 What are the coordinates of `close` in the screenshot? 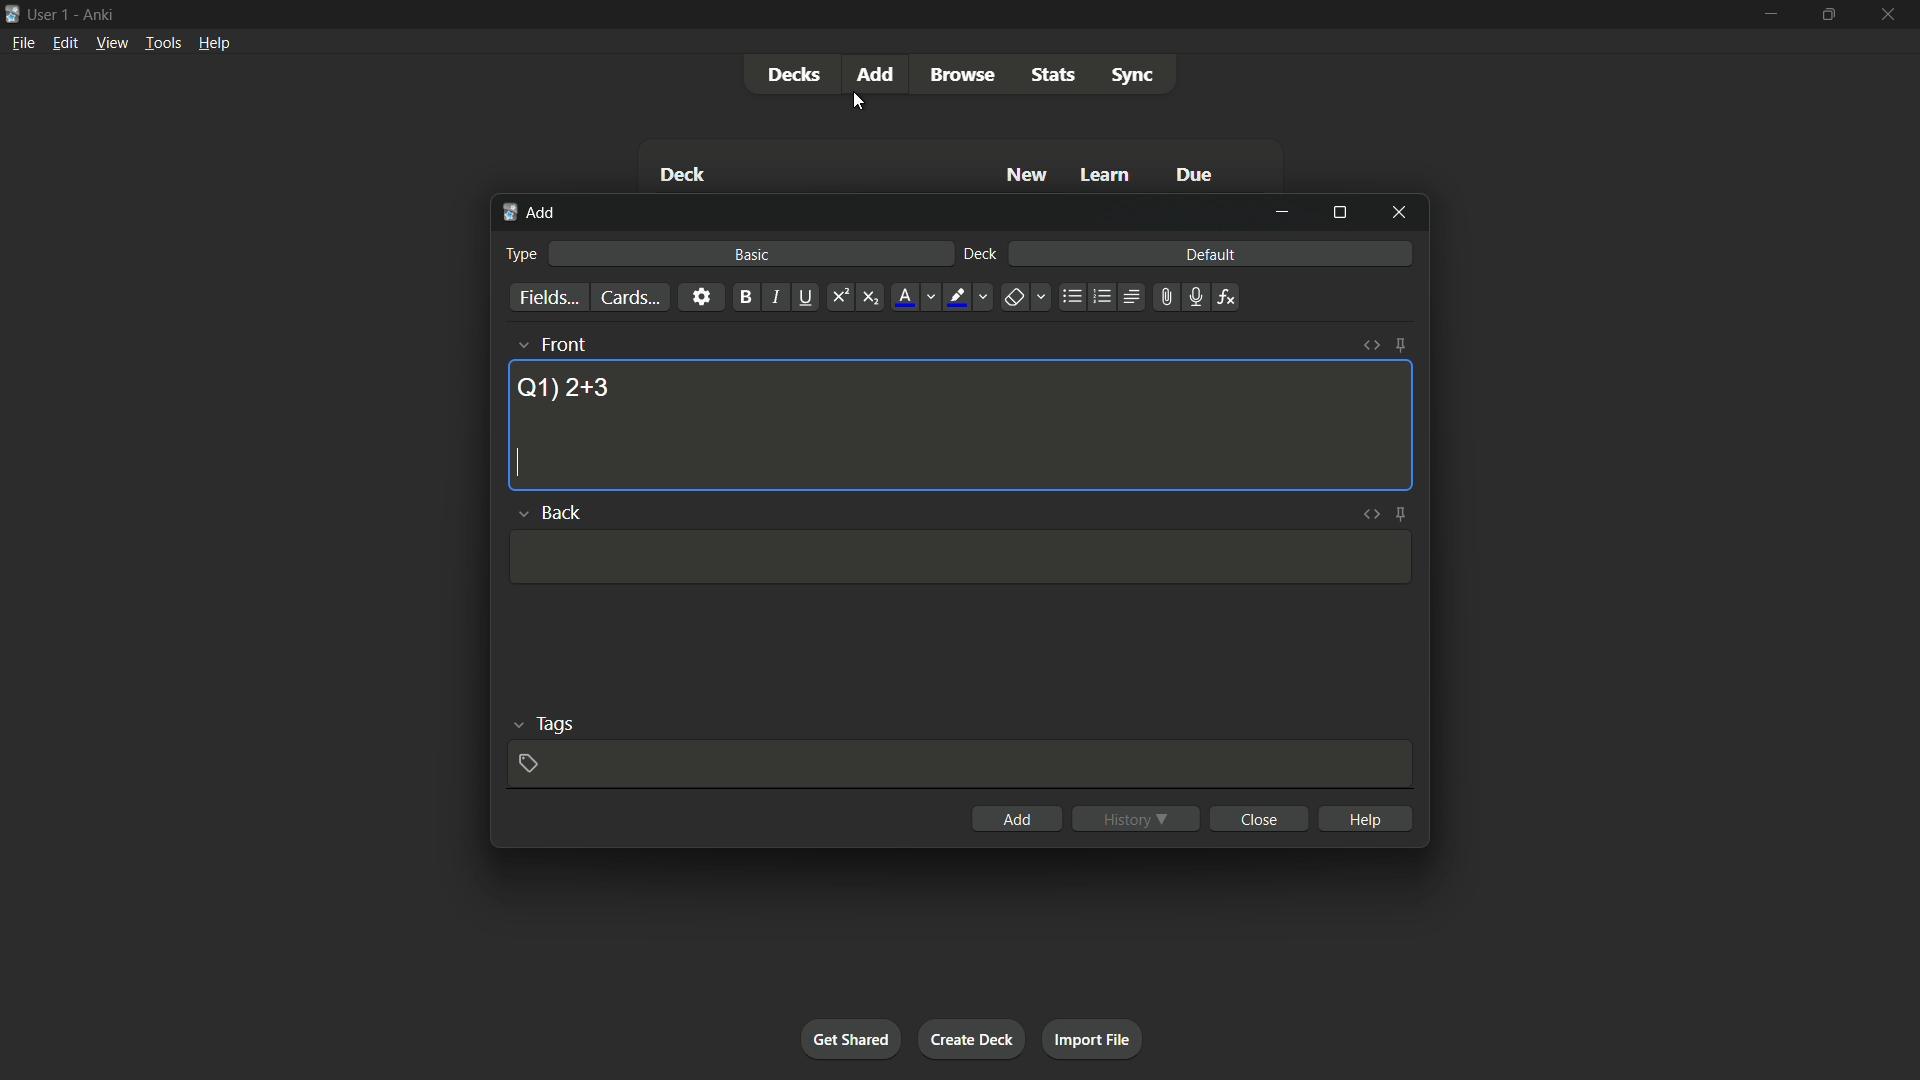 It's located at (1262, 818).